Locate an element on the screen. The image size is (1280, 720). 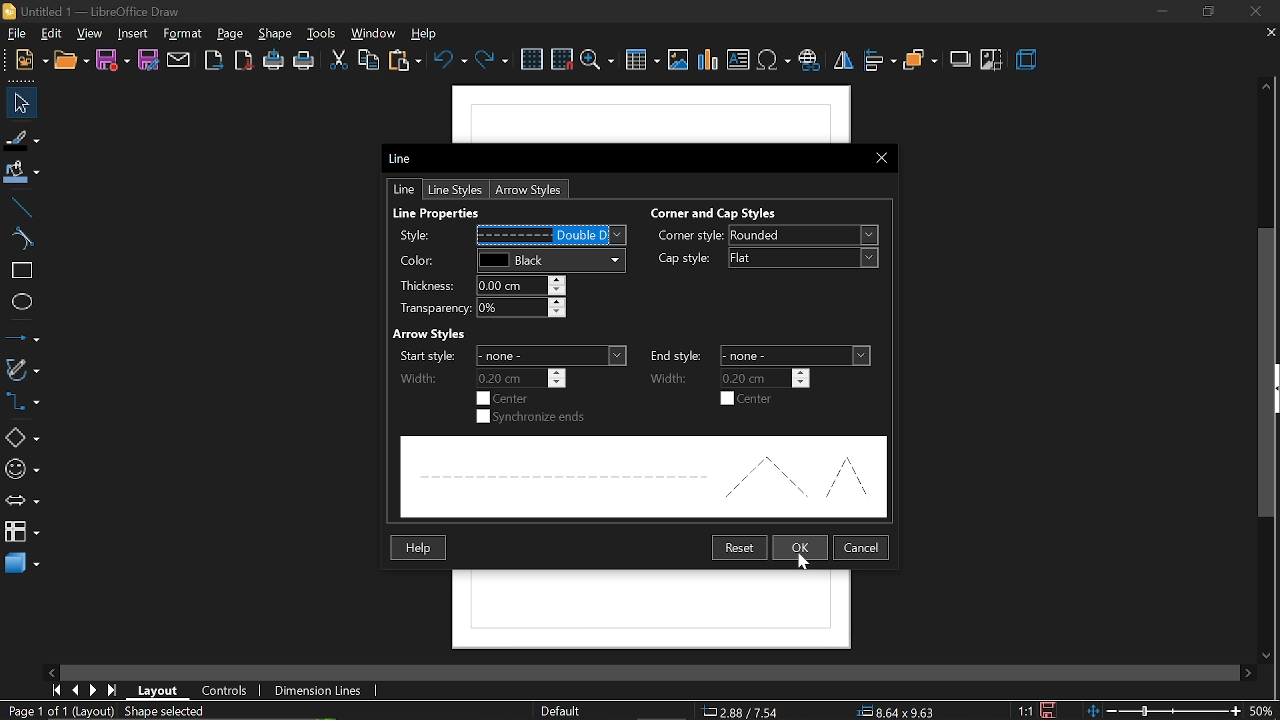
page style (Default) is located at coordinates (565, 710).